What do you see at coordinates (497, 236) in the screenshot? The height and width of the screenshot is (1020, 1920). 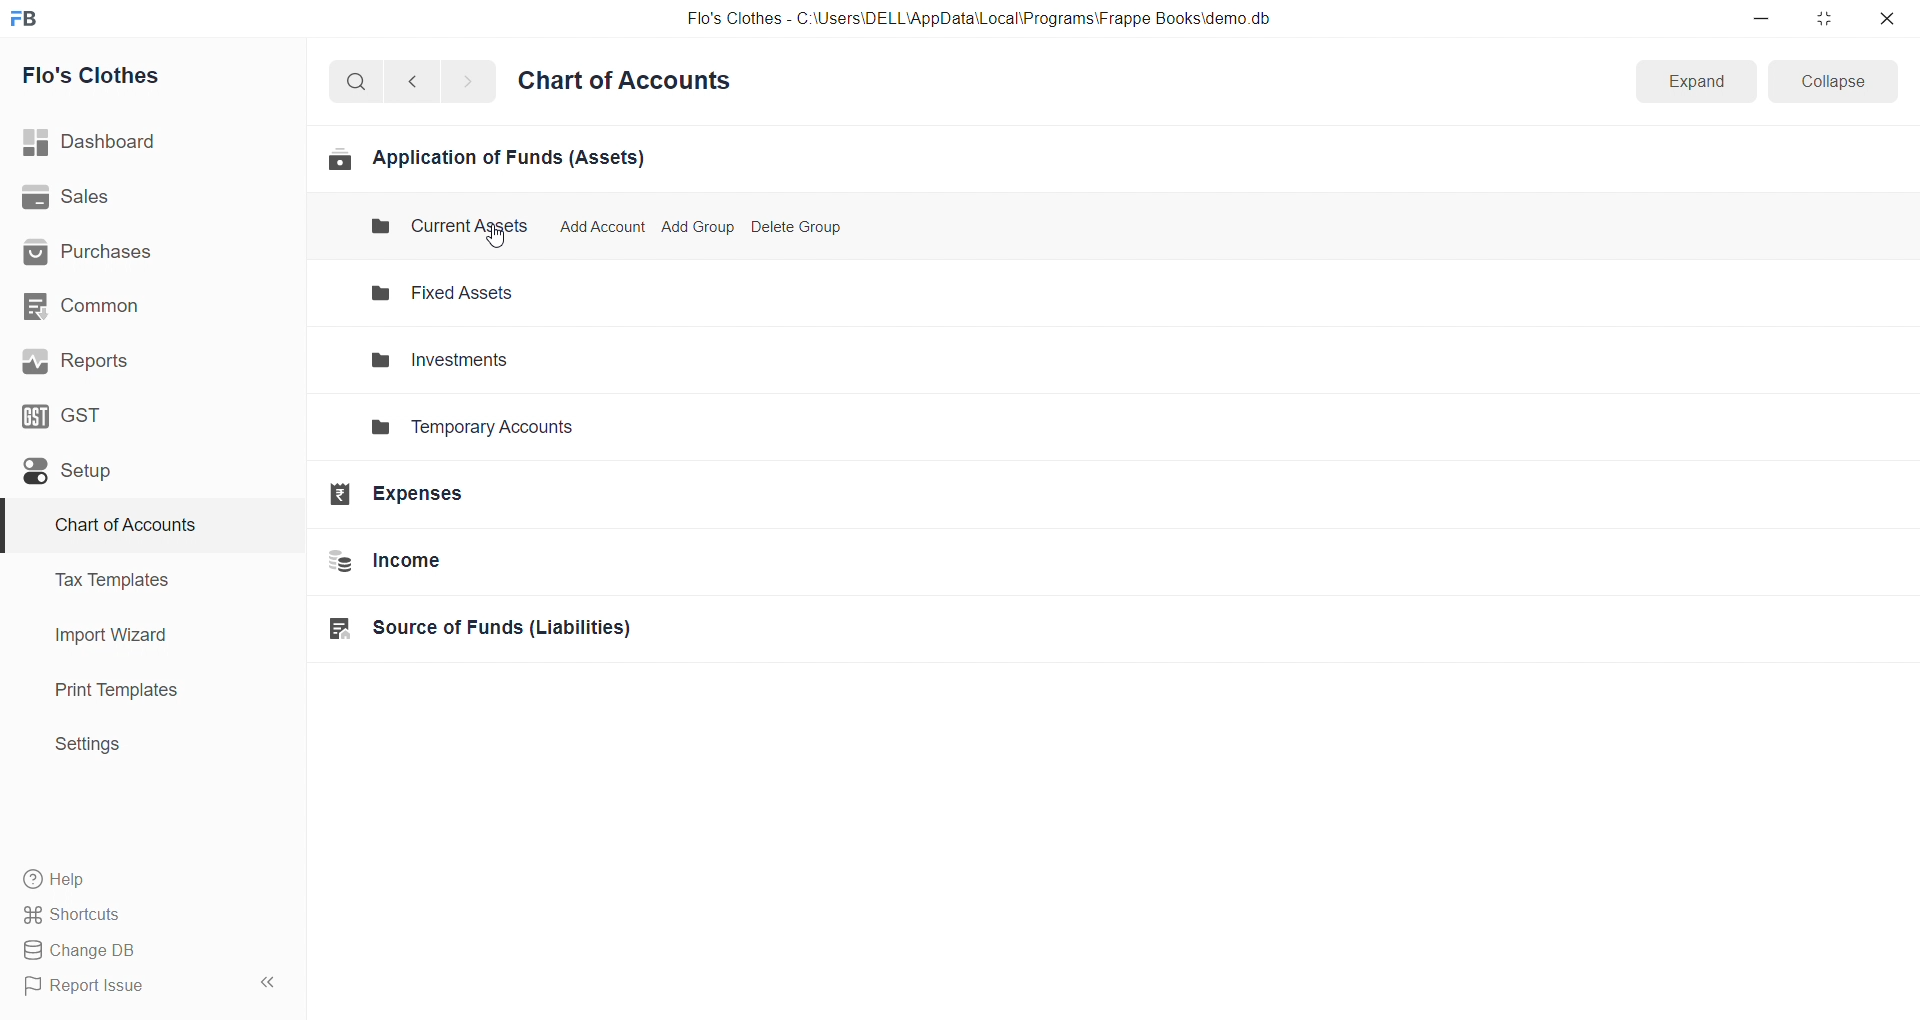 I see `cursor` at bounding box center [497, 236].